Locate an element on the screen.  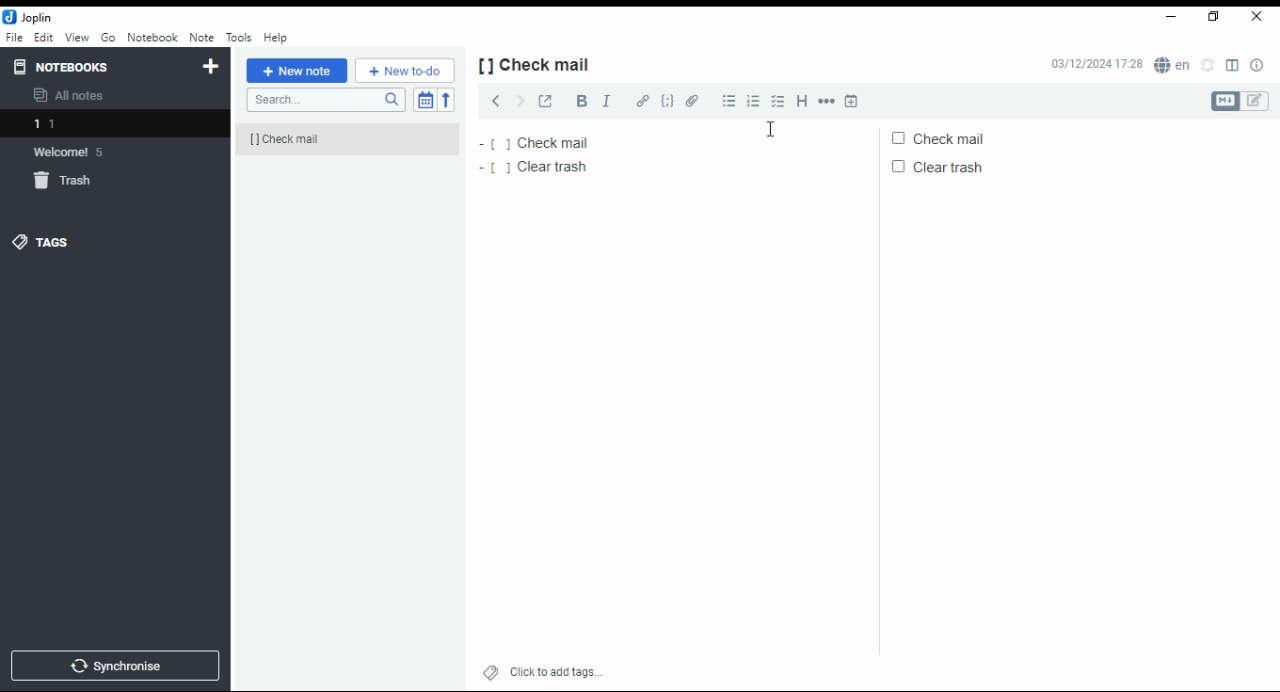
notebooks is located at coordinates (73, 67).